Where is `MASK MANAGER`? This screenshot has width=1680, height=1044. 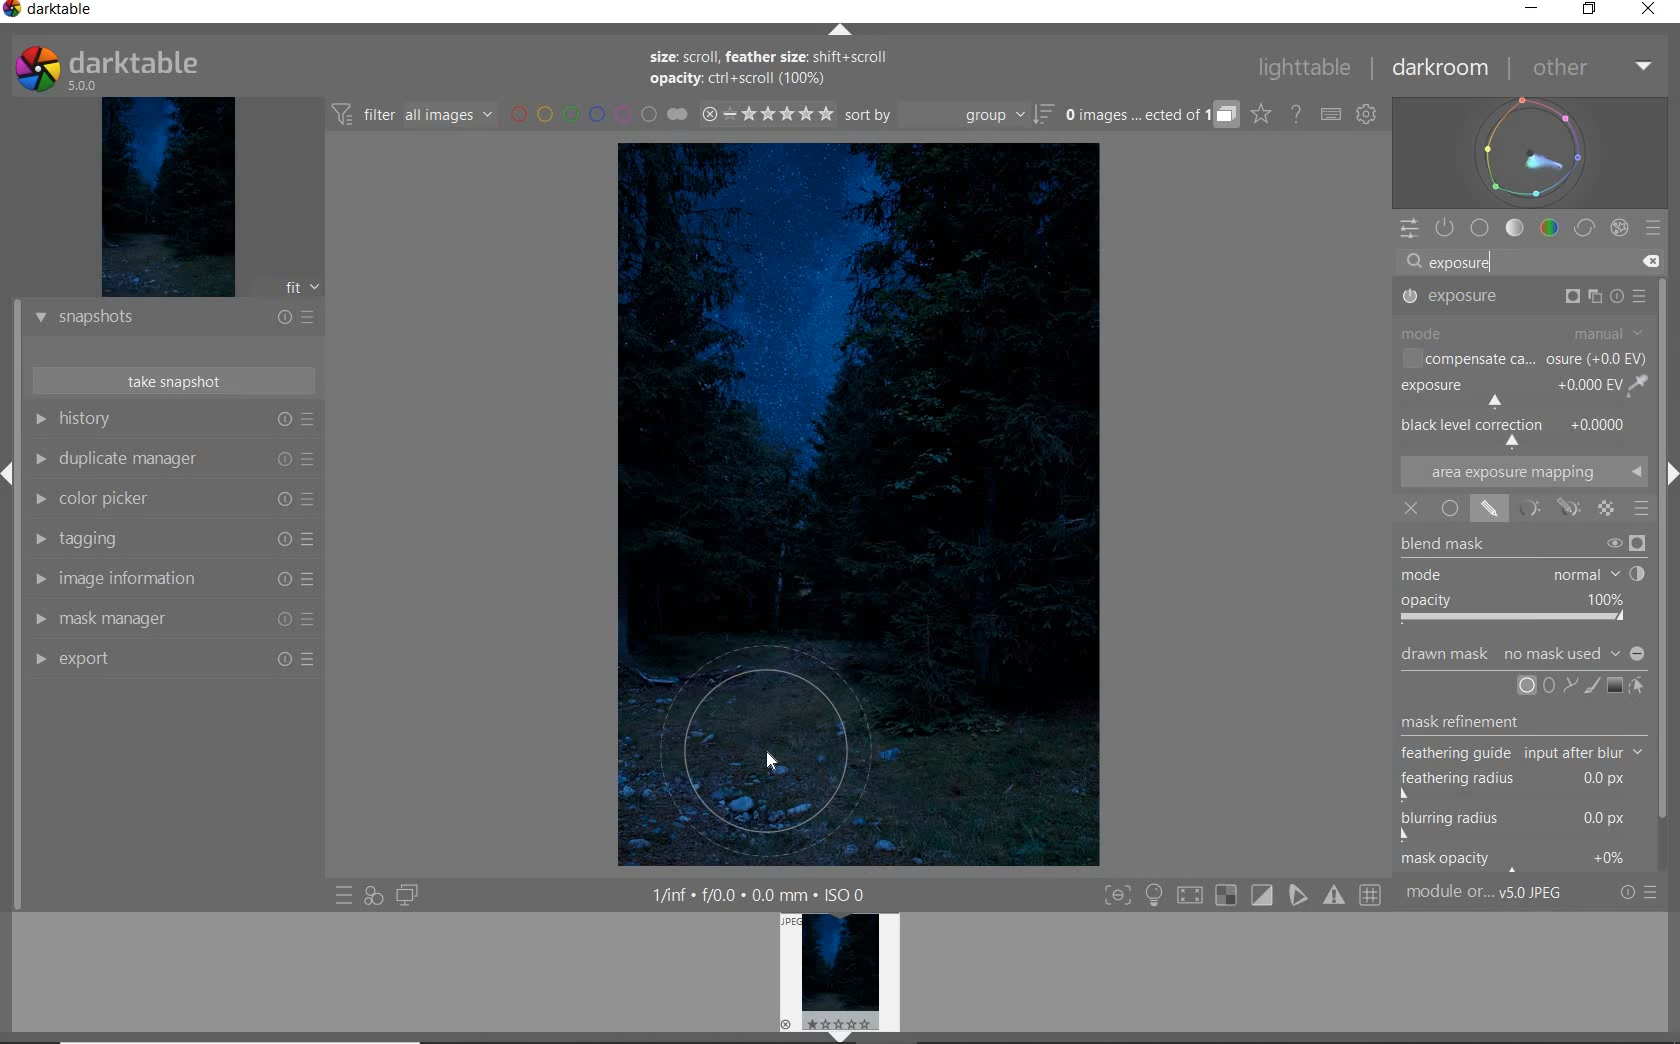 MASK MANAGER is located at coordinates (171, 620).